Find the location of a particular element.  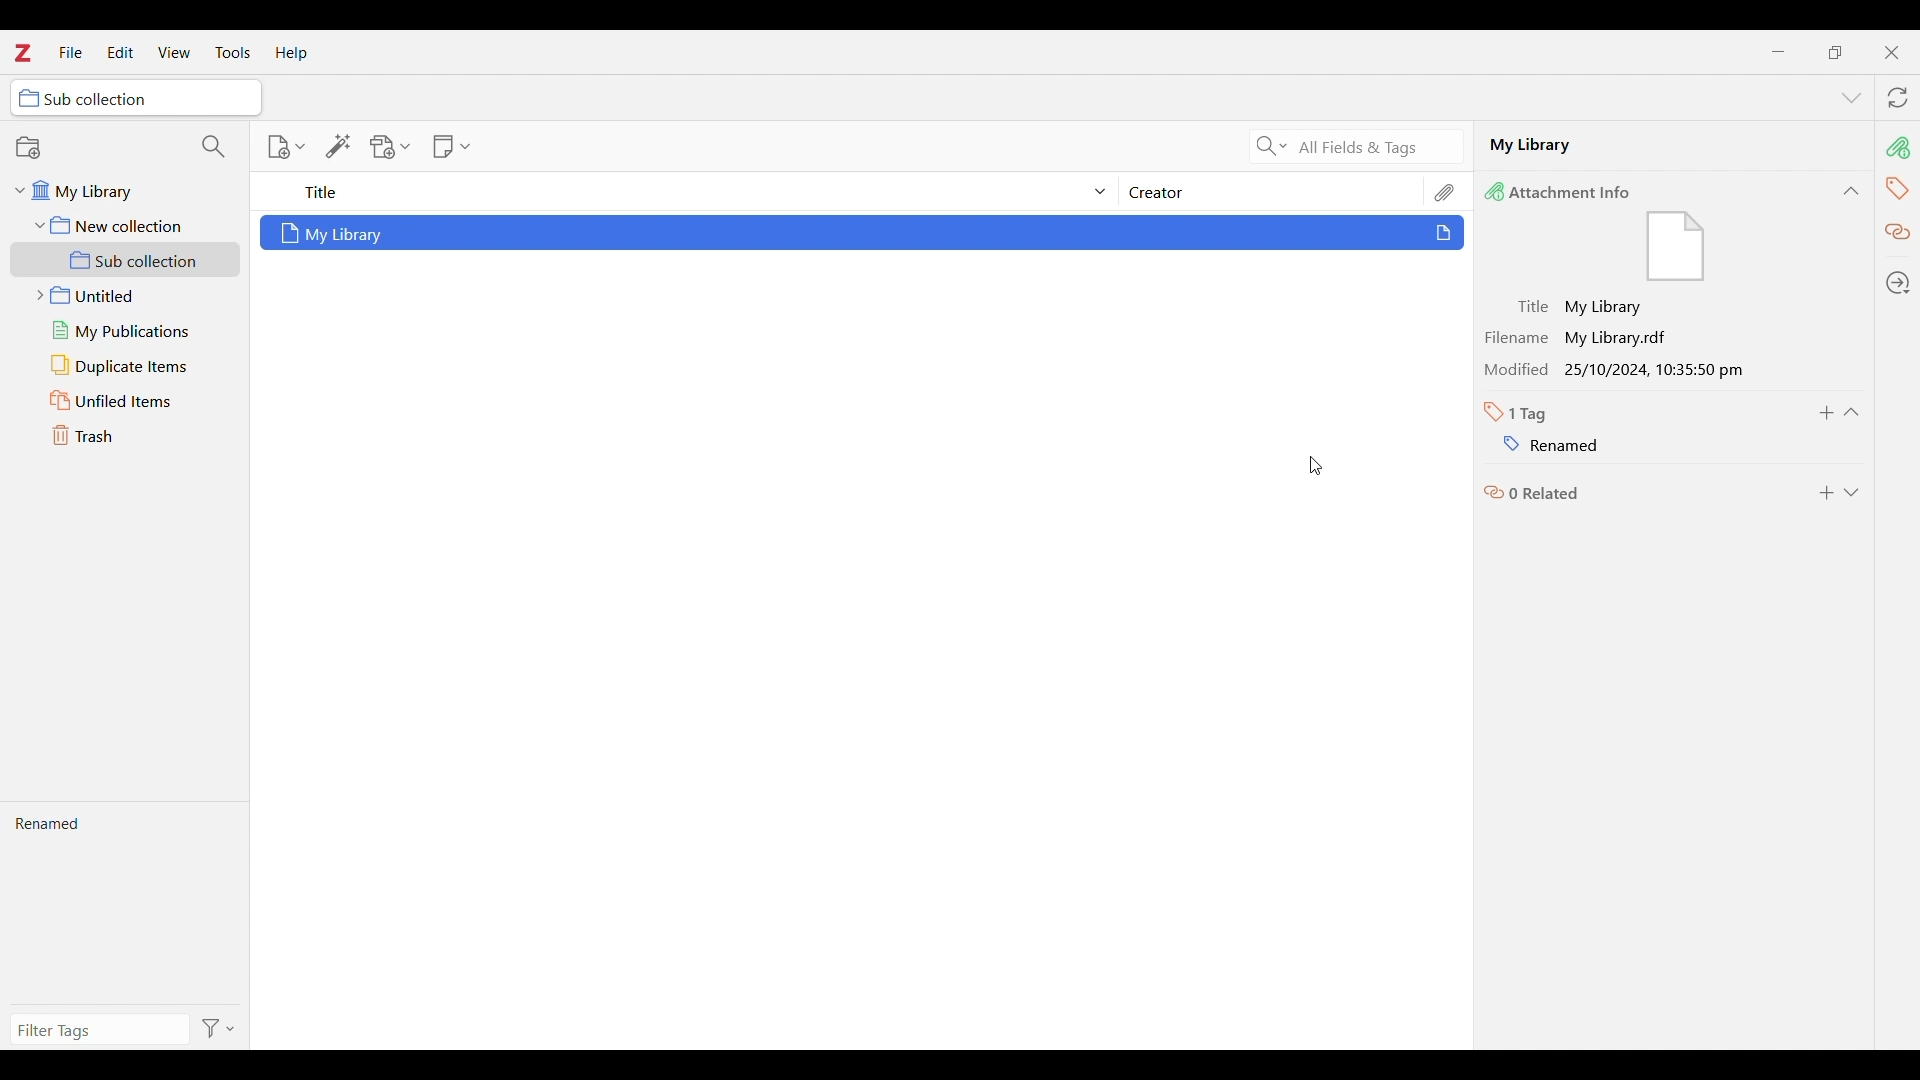

List all tabs is located at coordinates (1852, 99).